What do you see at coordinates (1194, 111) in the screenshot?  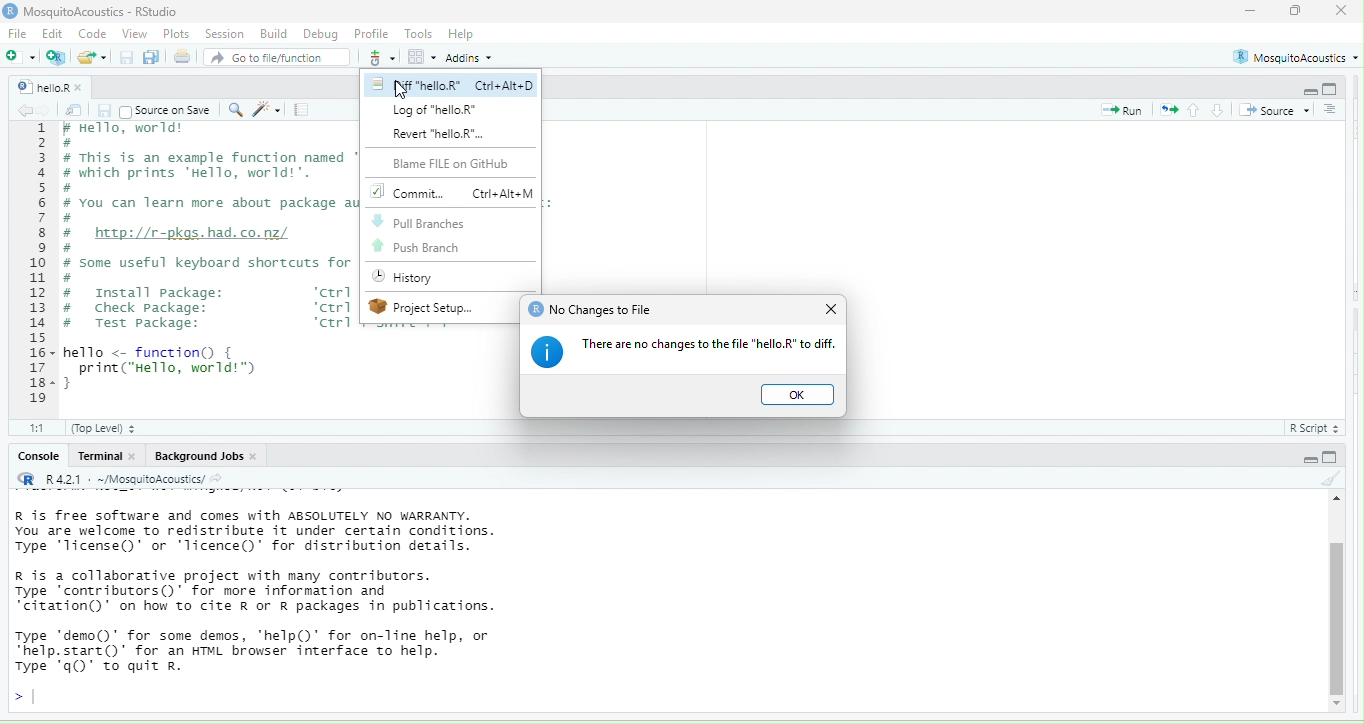 I see `go to previous section/chunk` at bounding box center [1194, 111].